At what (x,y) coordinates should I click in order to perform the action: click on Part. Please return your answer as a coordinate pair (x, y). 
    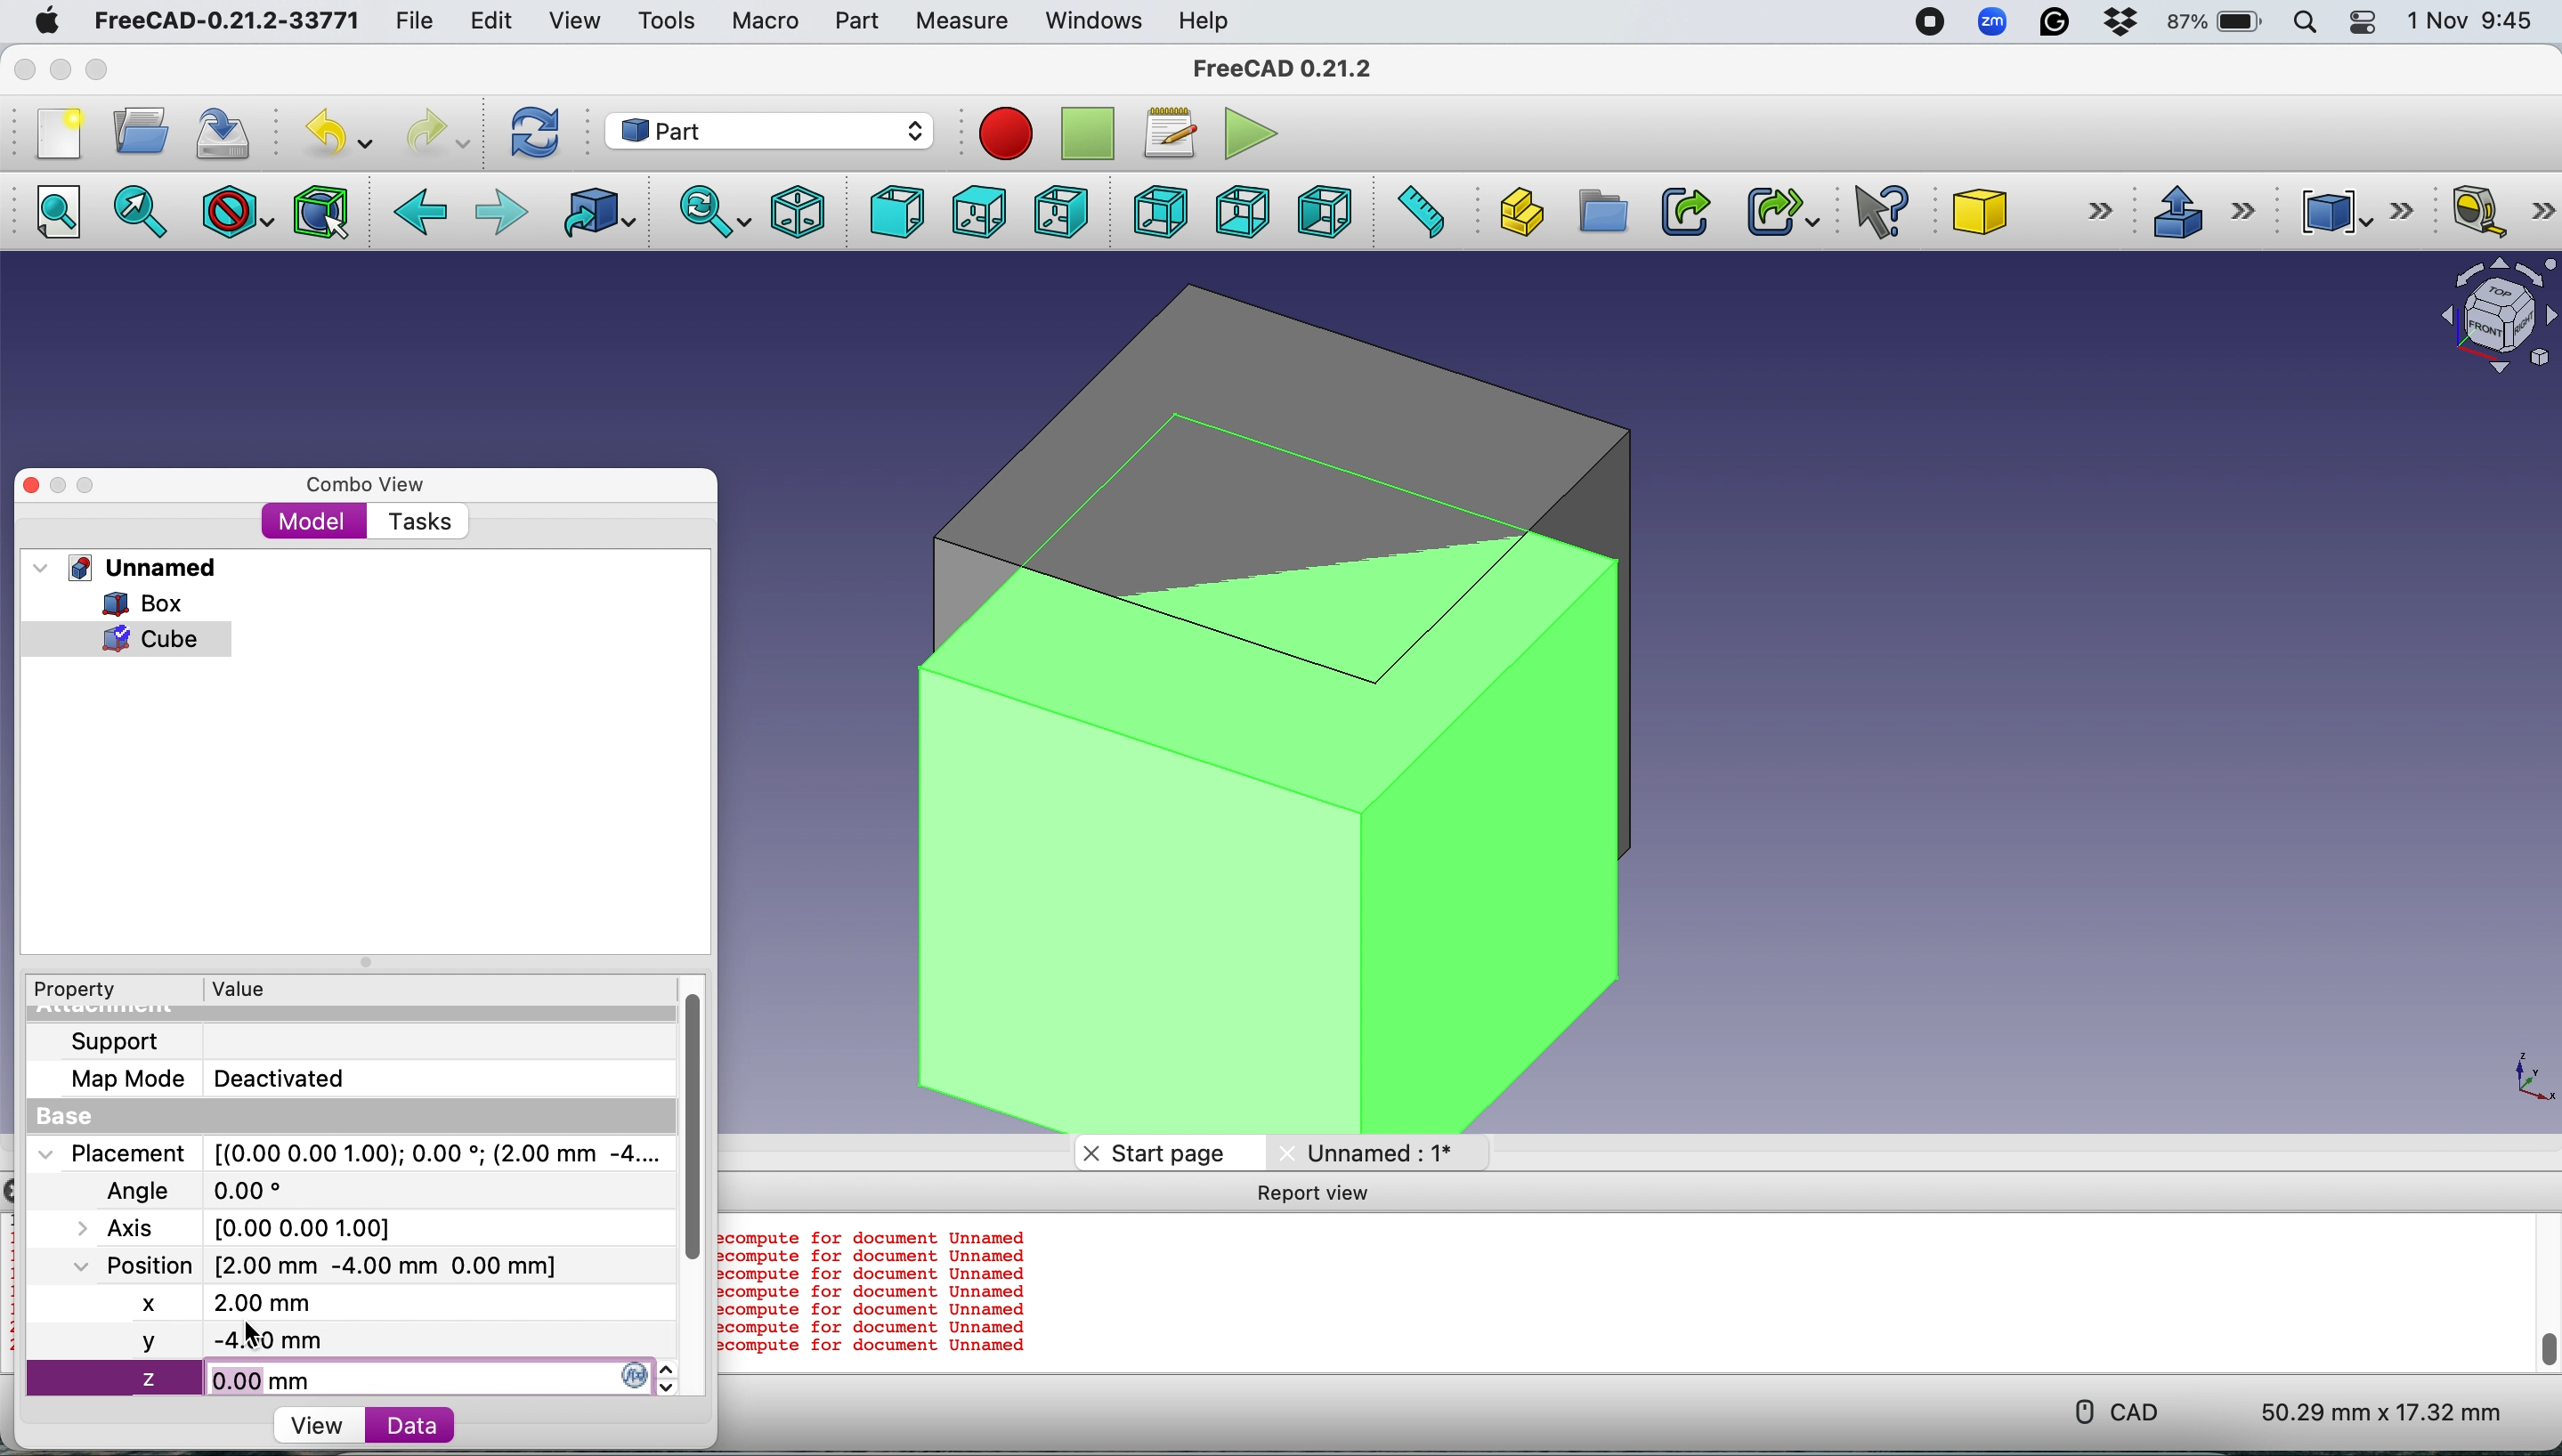
    Looking at the image, I should click on (856, 21).